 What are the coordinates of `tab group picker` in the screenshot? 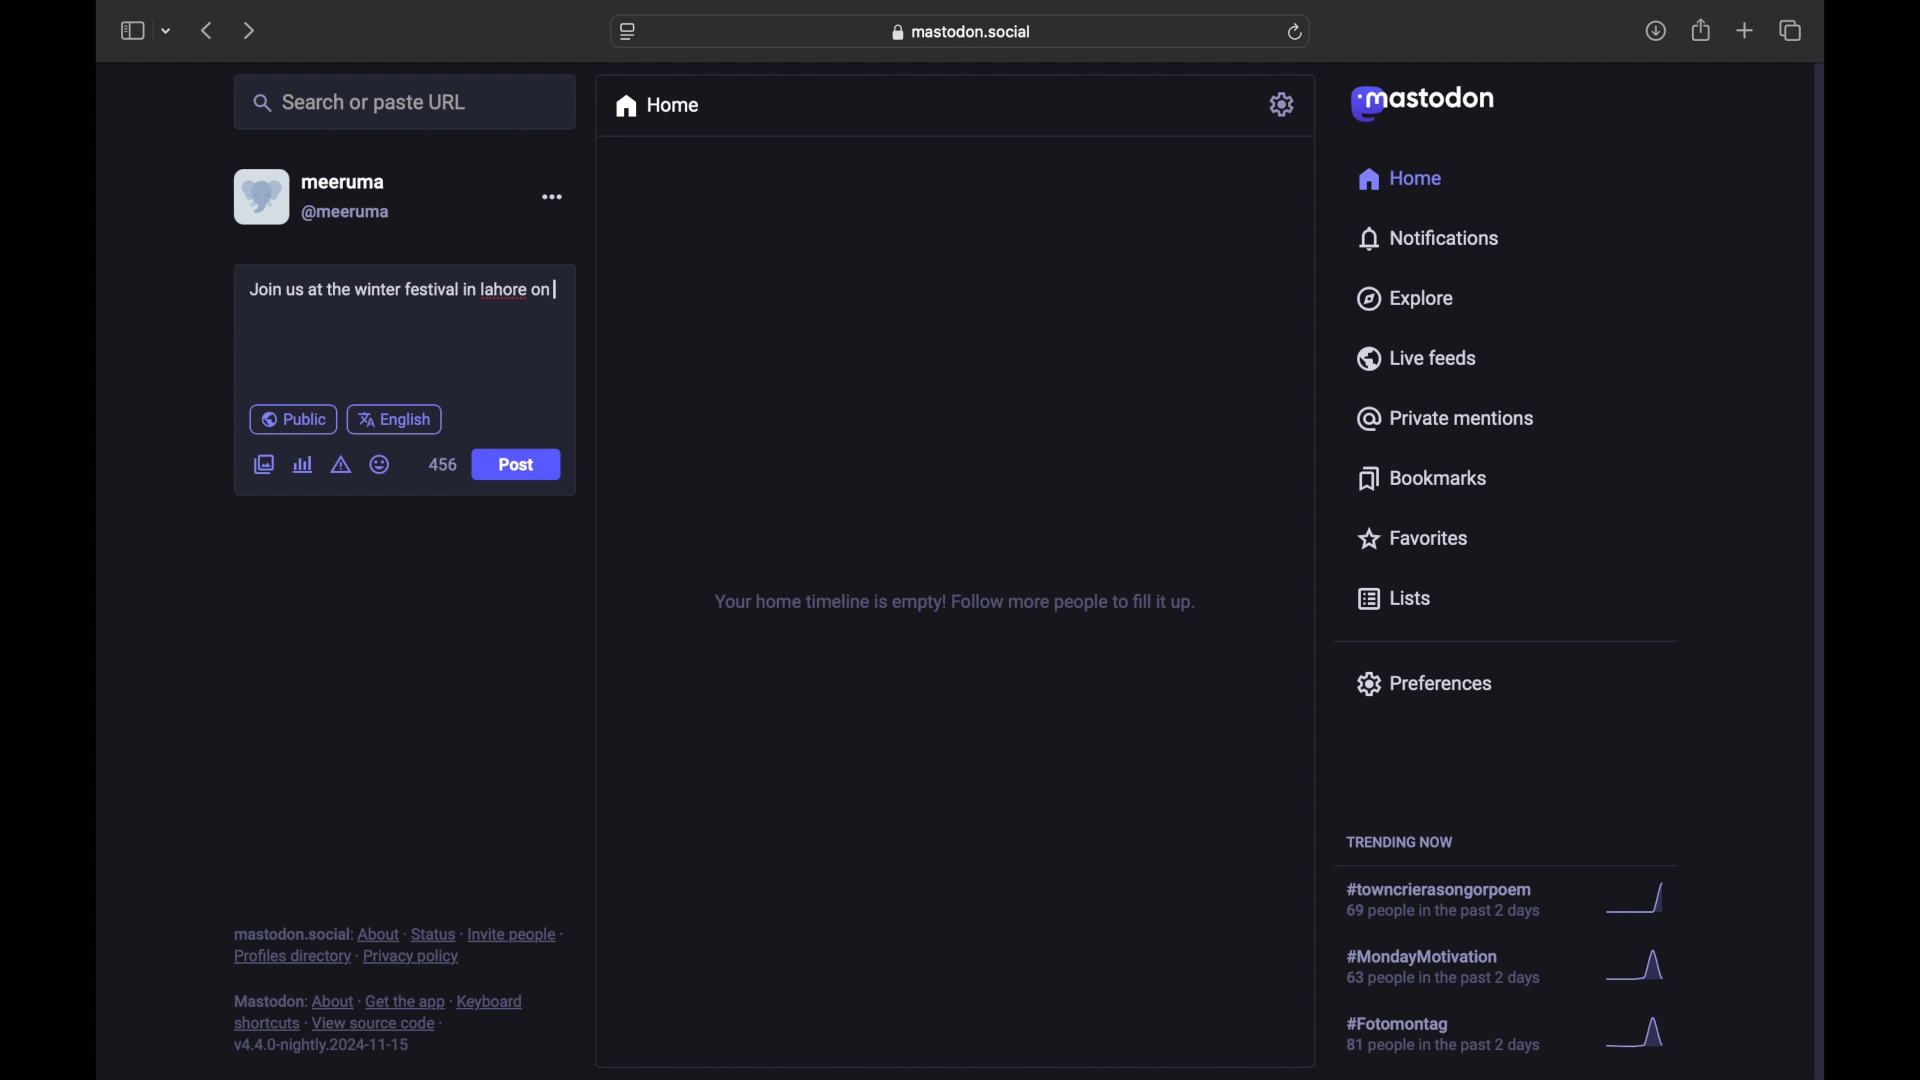 It's located at (166, 32).